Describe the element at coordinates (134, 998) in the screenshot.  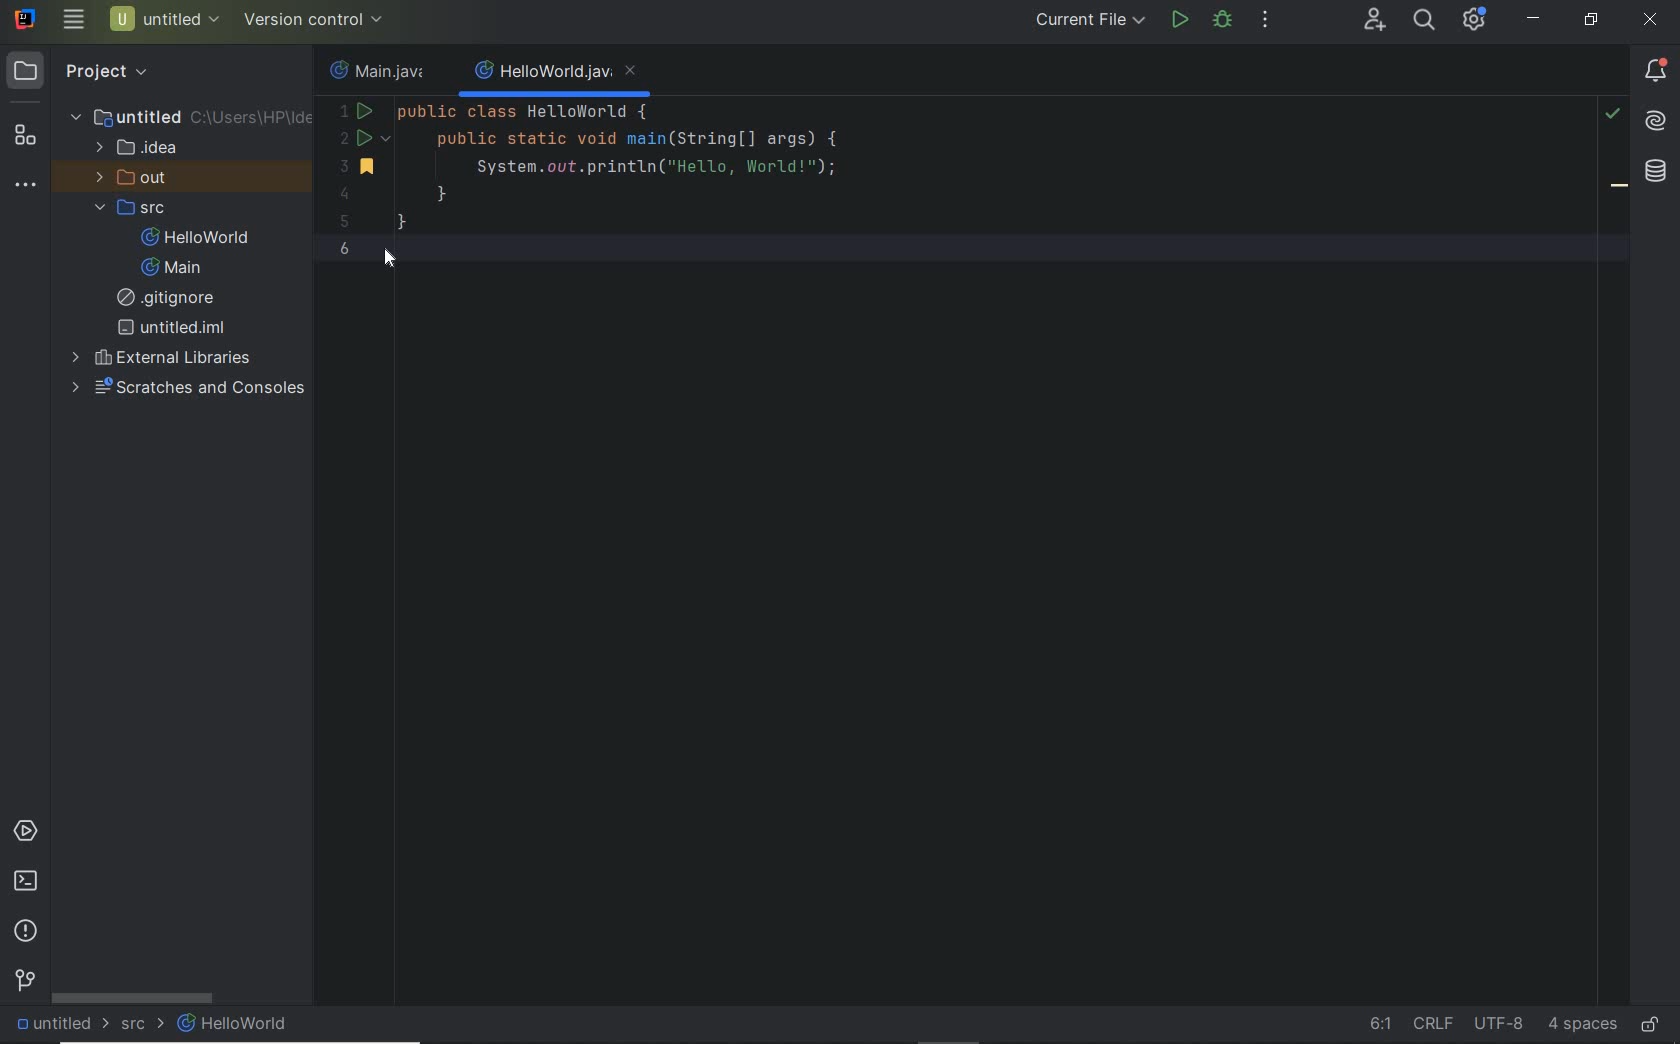
I see `scrollbar` at that location.